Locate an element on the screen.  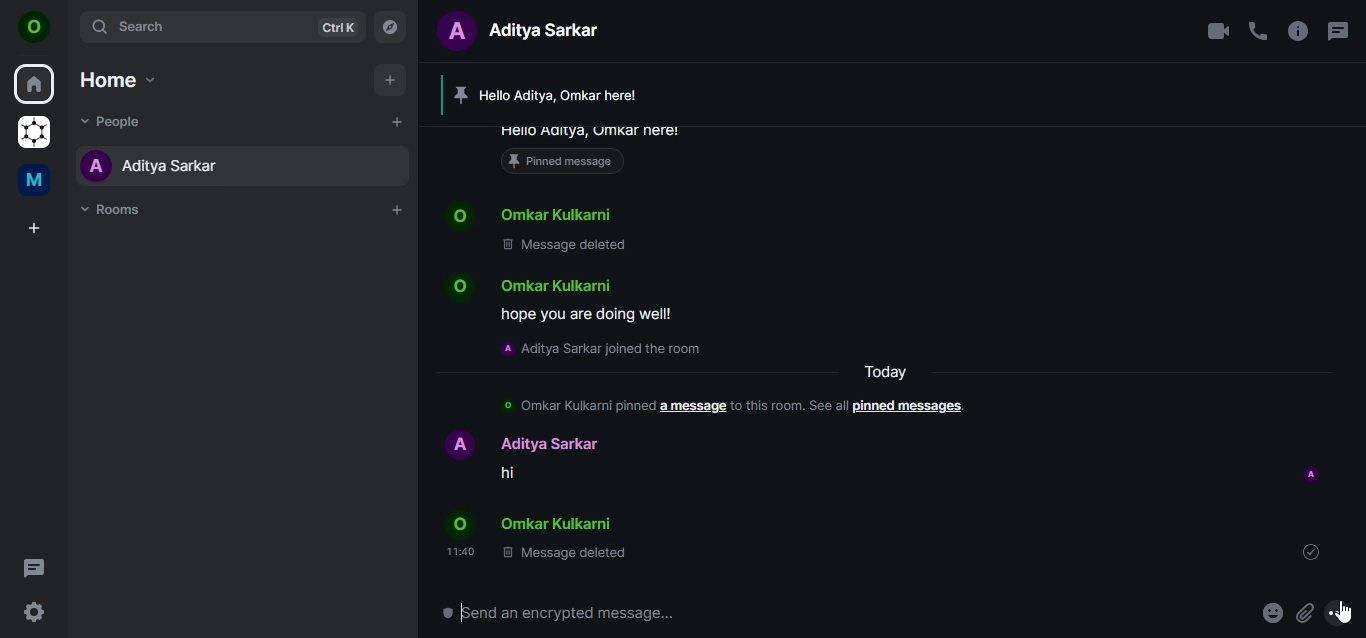
people is located at coordinates (118, 120).